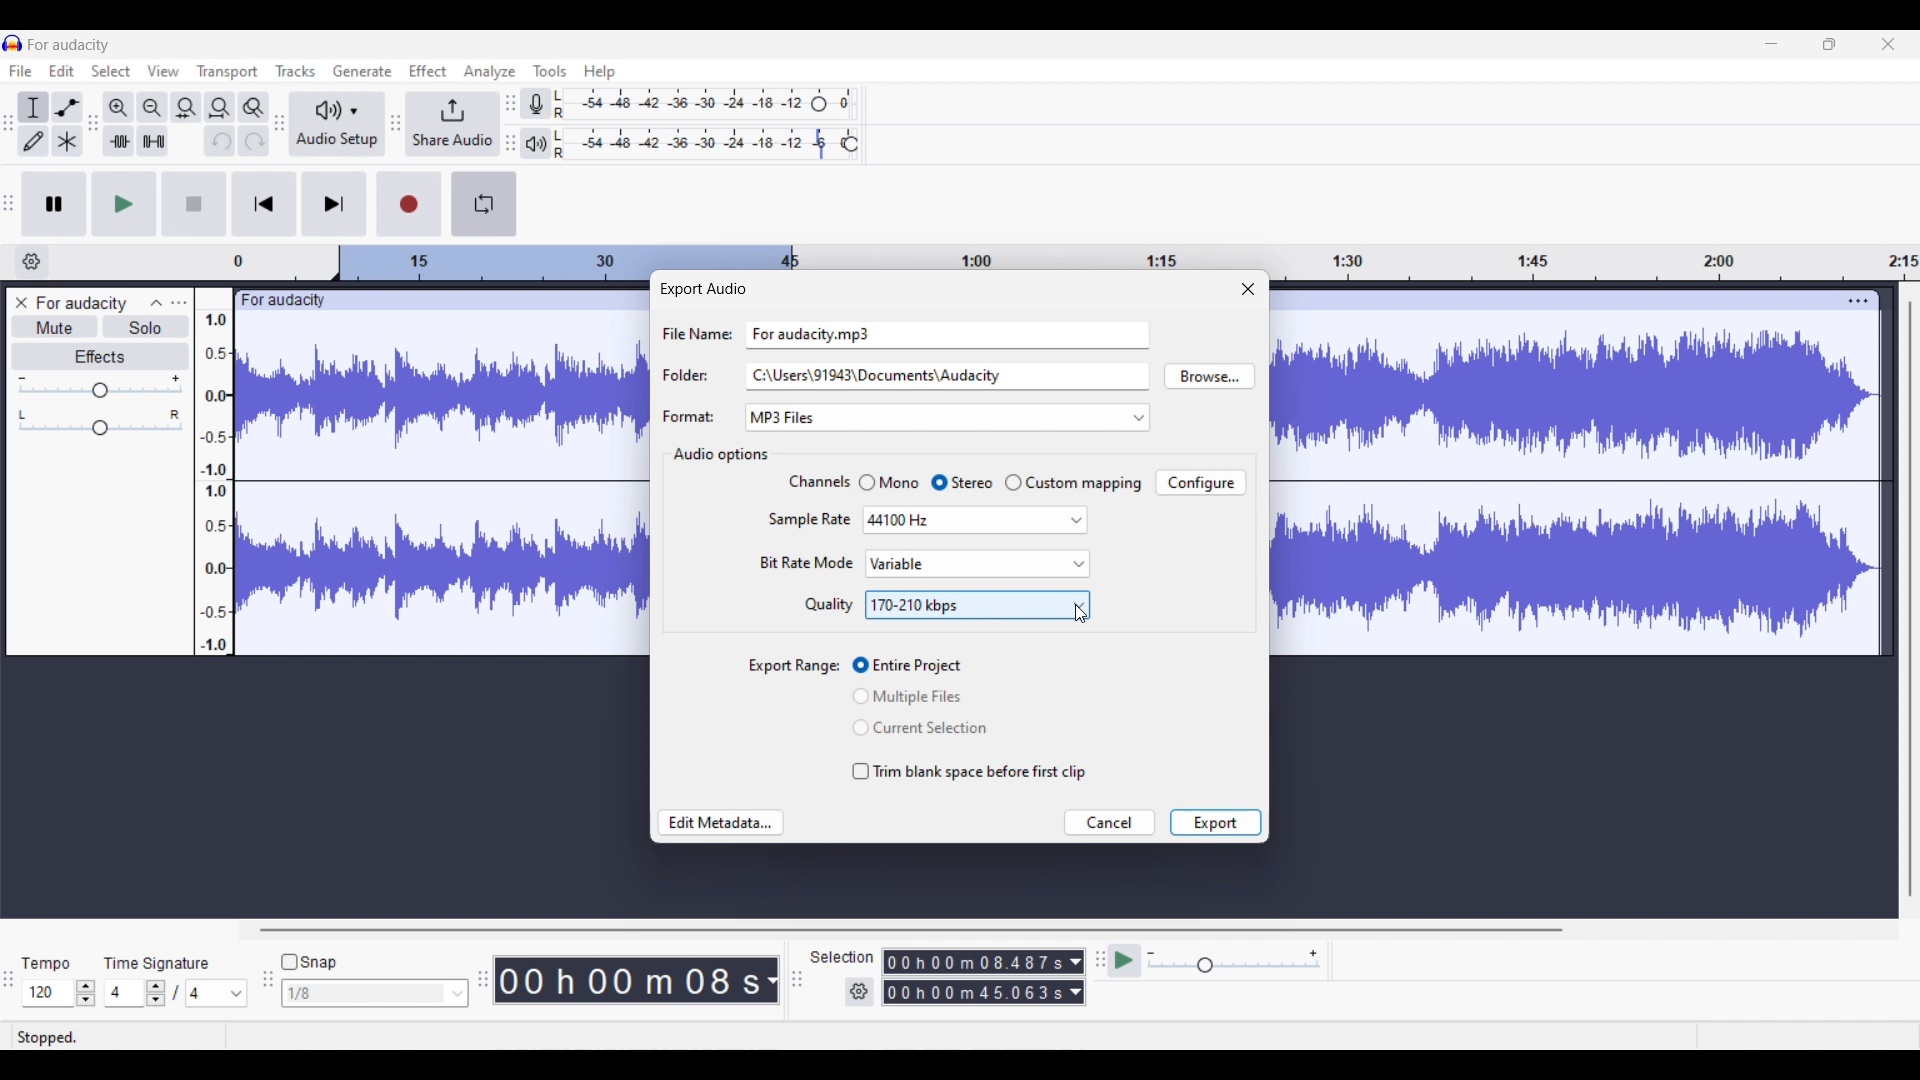 The image size is (1920, 1080). What do you see at coordinates (623, 979) in the screenshot?
I see `Current timestamp of track` at bounding box center [623, 979].